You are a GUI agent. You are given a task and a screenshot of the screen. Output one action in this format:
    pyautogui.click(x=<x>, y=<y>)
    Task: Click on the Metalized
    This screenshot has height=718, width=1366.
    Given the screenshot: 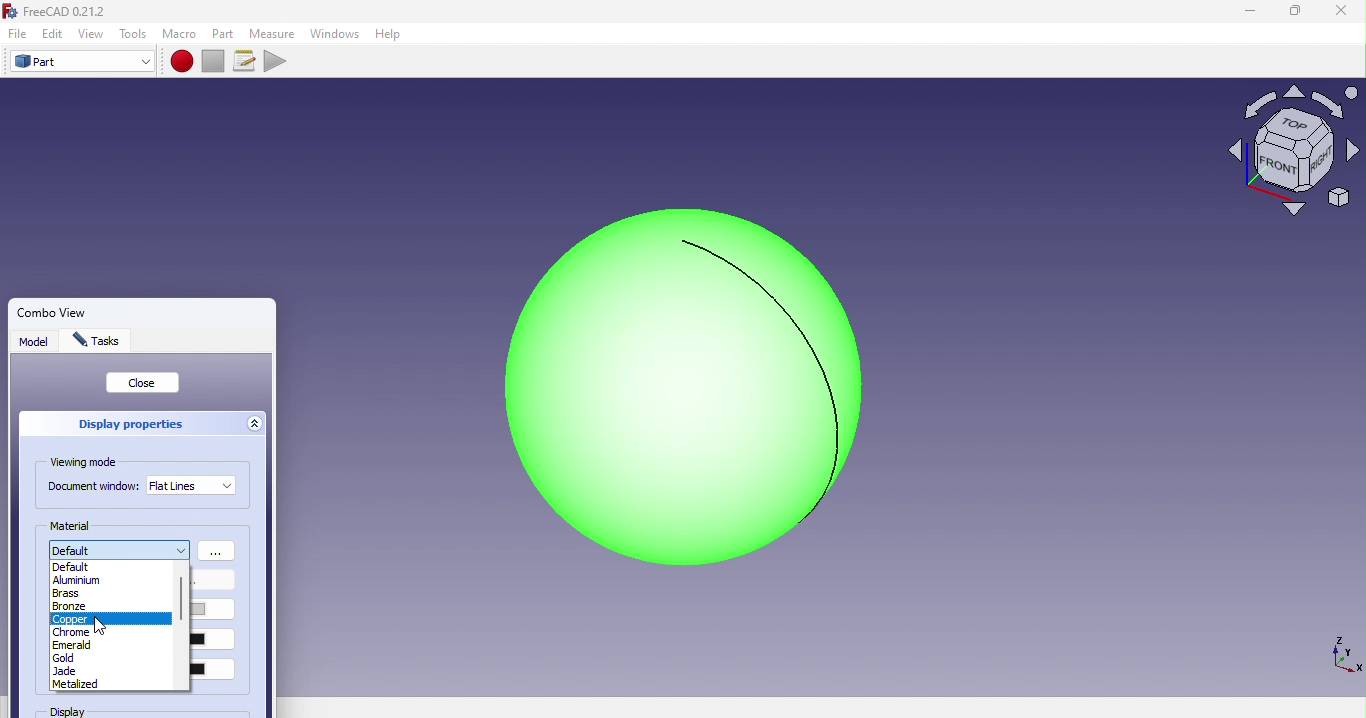 What is the action you would take?
    pyautogui.click(x=74, y=684)
    